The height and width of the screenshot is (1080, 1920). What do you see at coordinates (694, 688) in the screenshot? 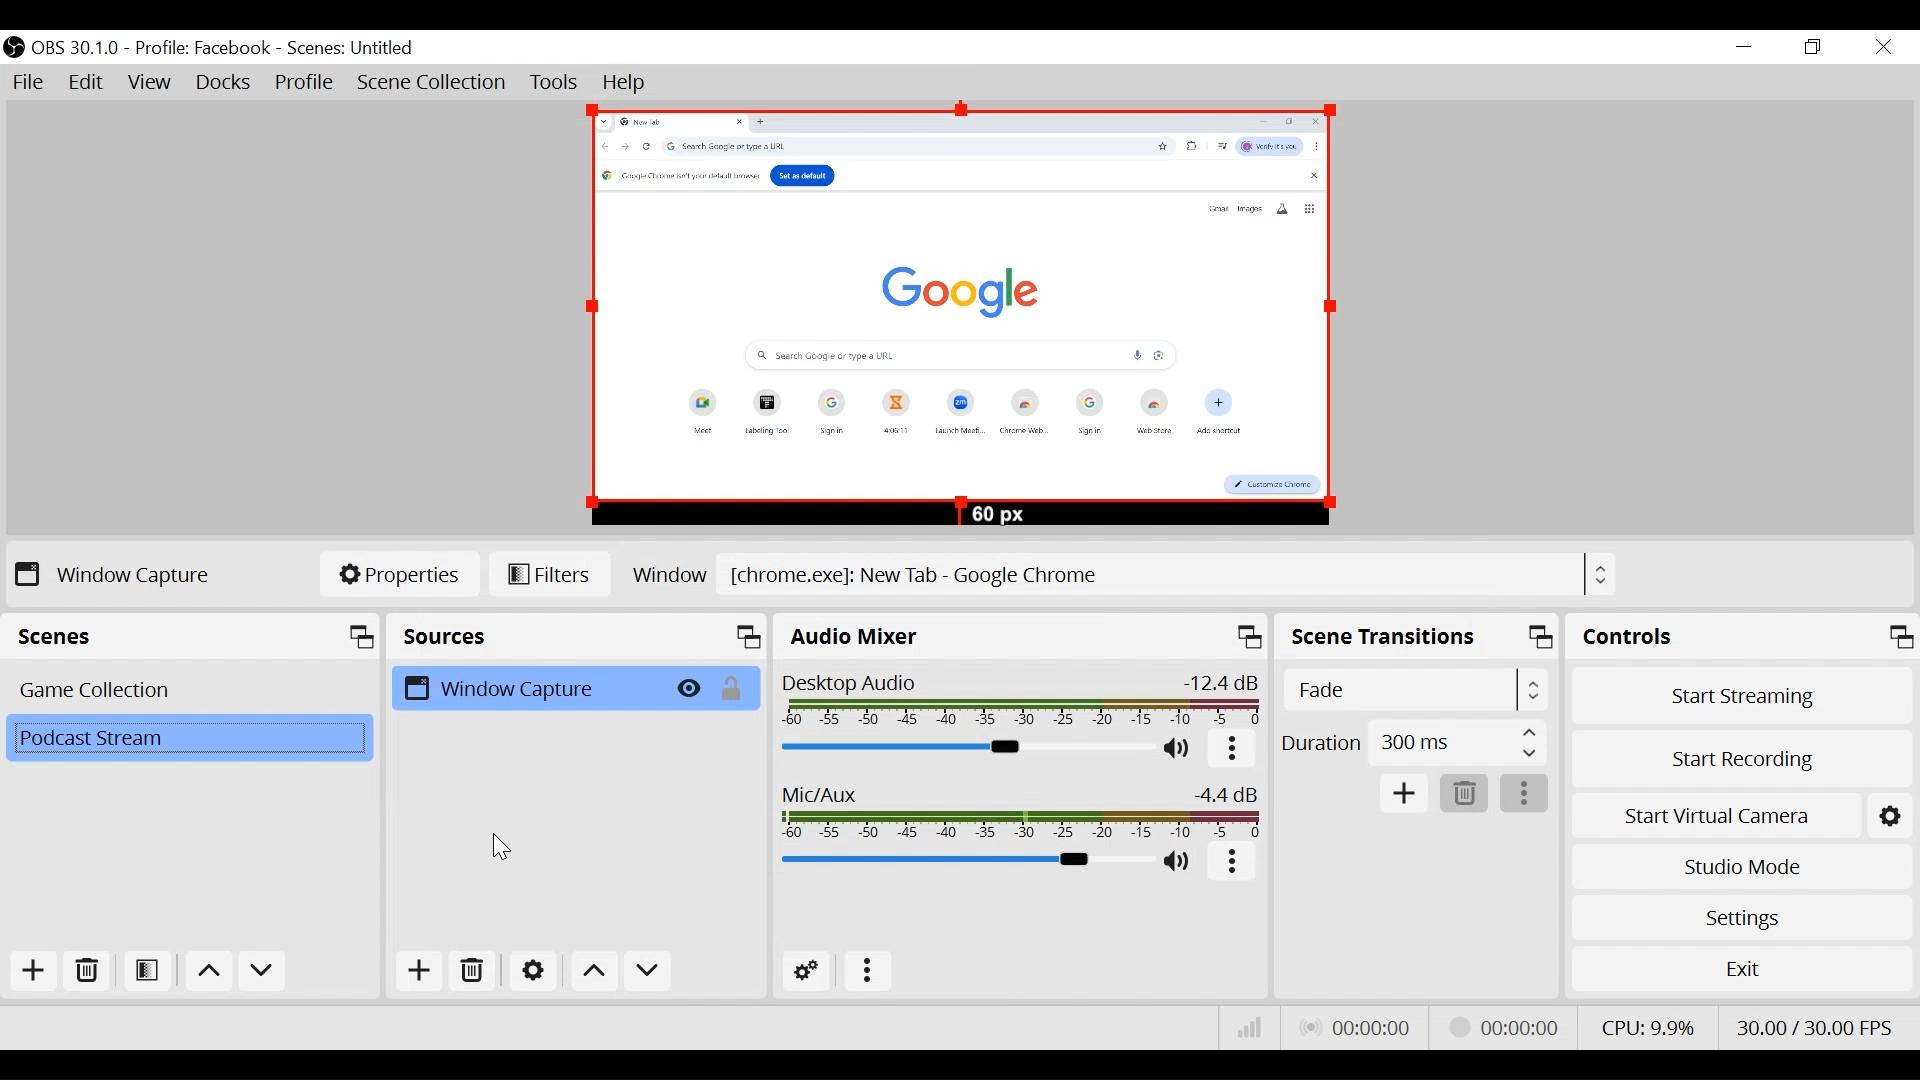
I see `Hide/Display` at bounding box center [694, 688].